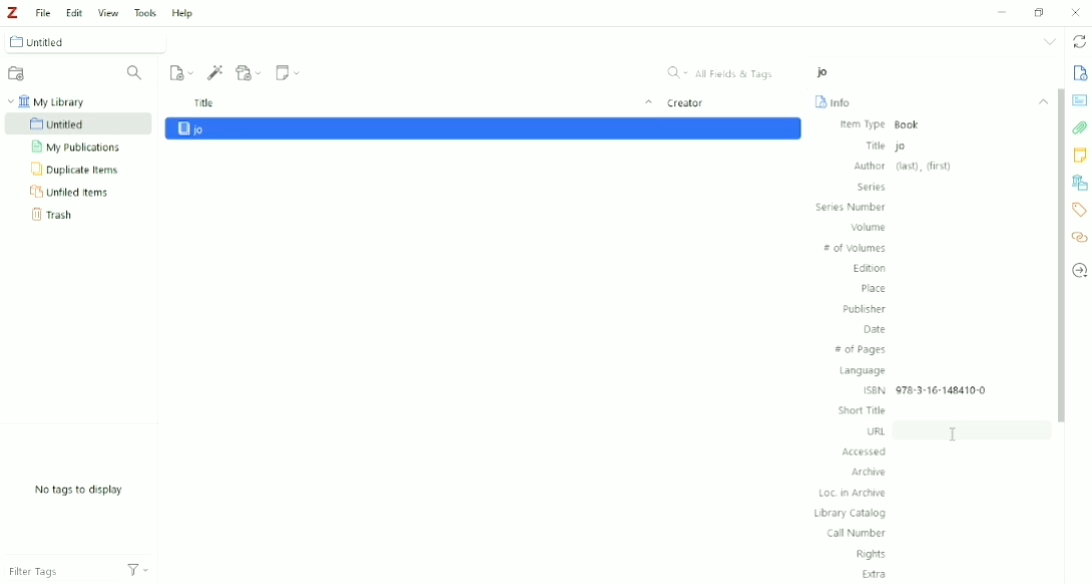 The image size is (1092, 584). I want to click on Tools, so click(145, 12).